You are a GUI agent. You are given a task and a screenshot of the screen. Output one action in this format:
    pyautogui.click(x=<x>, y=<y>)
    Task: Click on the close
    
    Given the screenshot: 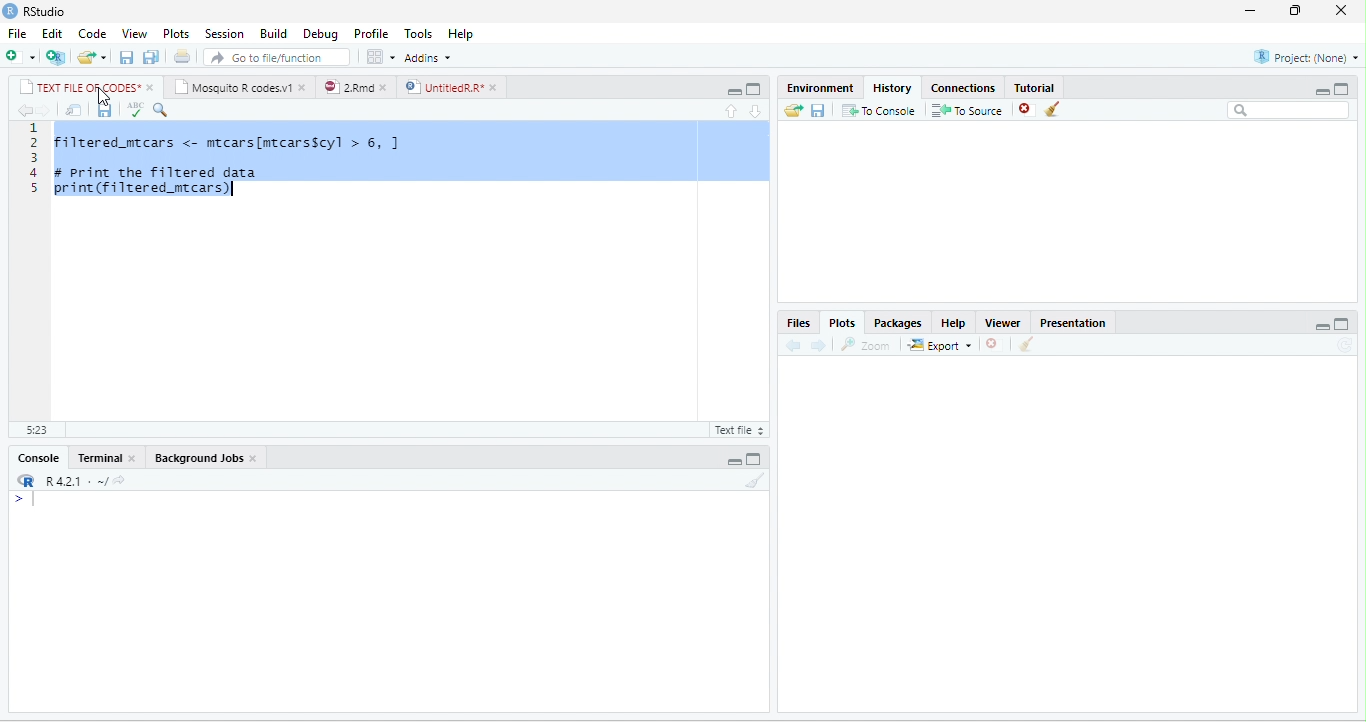 What is the action you would take?
    pyautogui.click(x=496, y=88)
    